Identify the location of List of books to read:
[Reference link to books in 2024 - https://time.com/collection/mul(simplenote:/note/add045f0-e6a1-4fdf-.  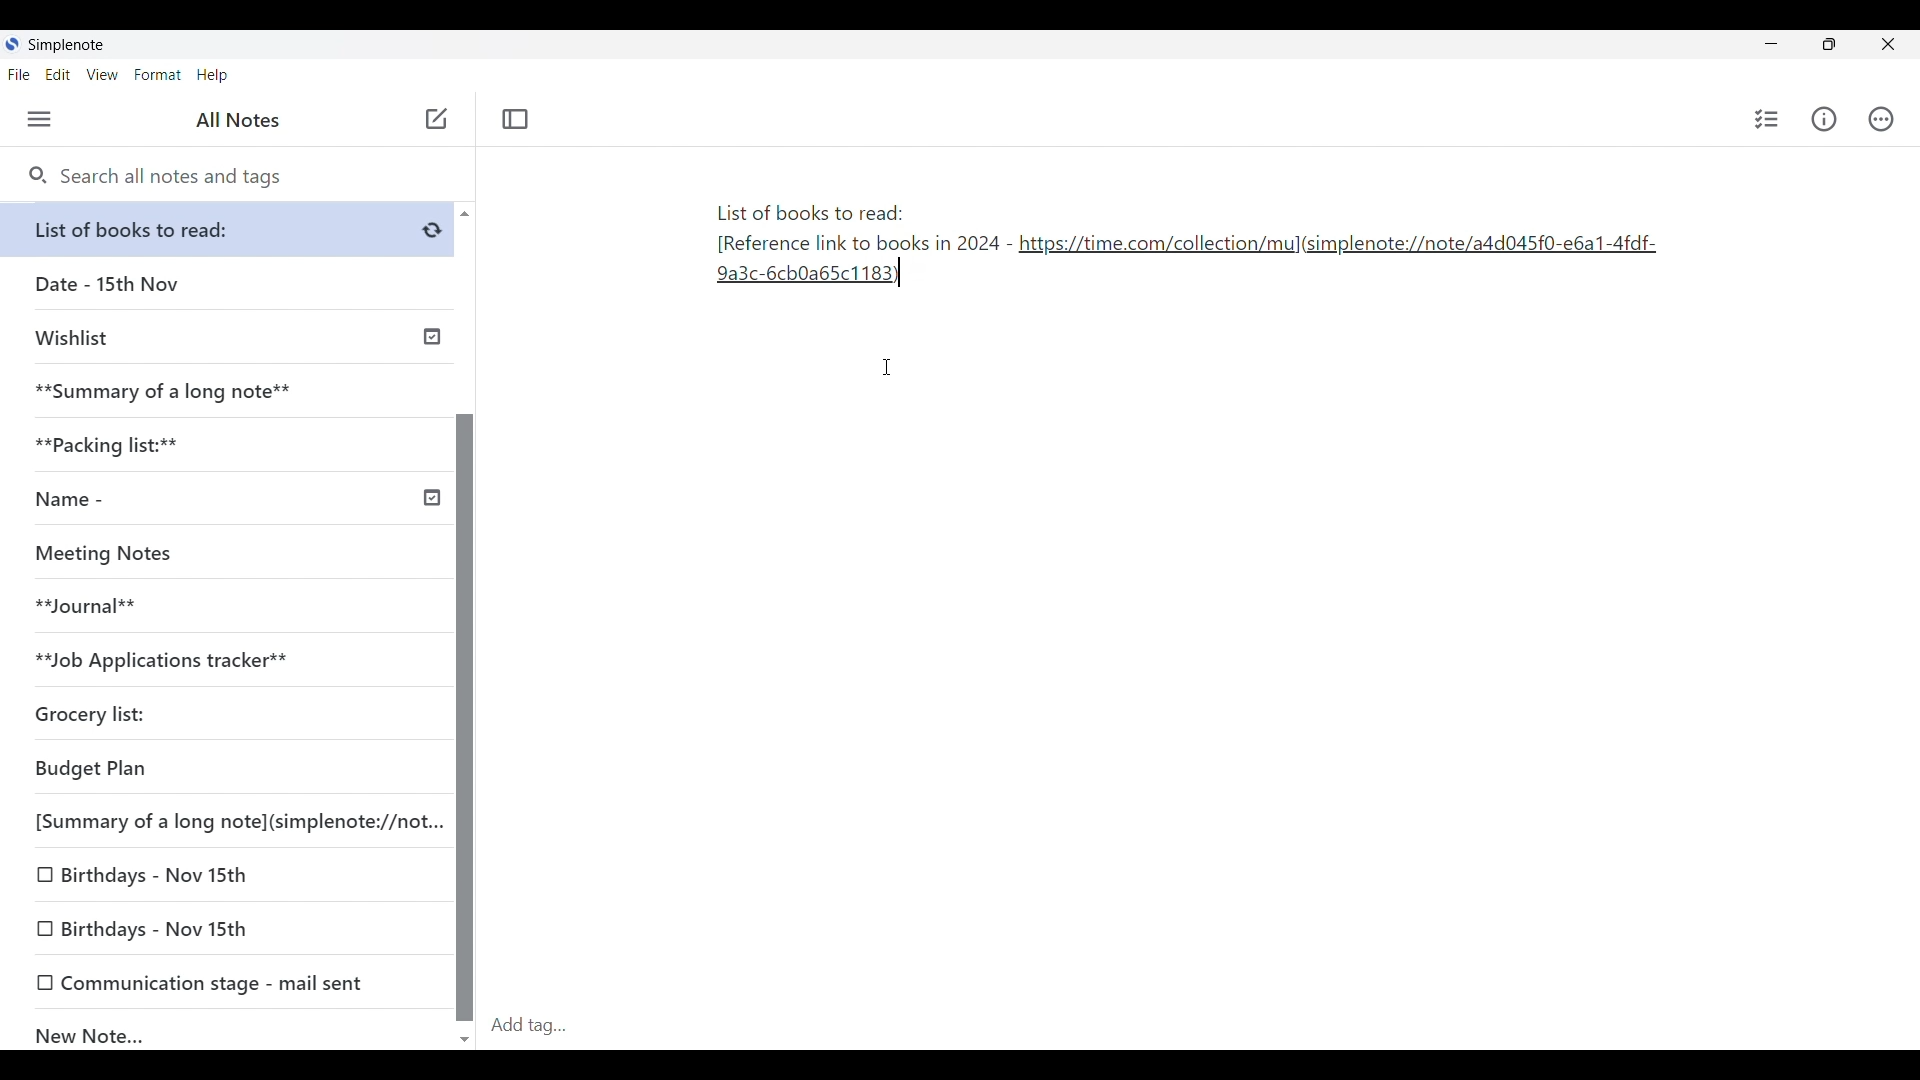
(1198, 248).